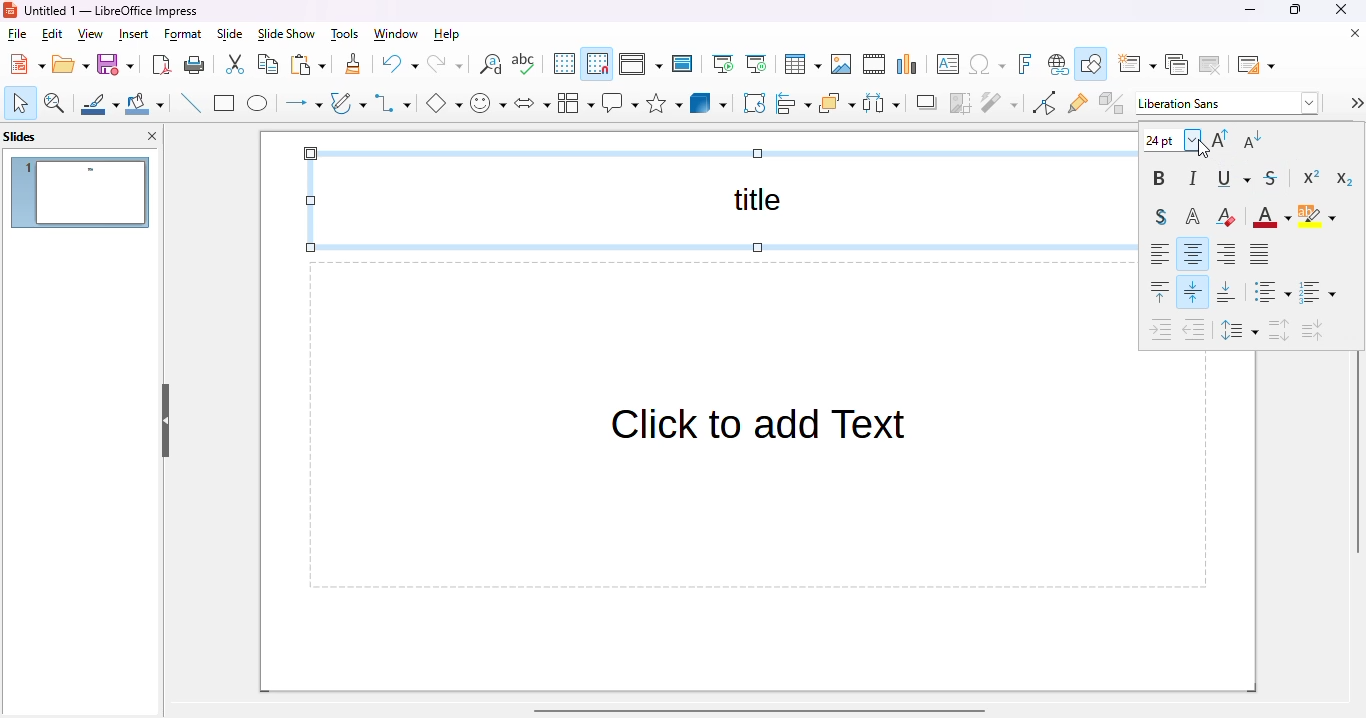 The image size is (1366, 718). I want to click on open, so click(71, 64).